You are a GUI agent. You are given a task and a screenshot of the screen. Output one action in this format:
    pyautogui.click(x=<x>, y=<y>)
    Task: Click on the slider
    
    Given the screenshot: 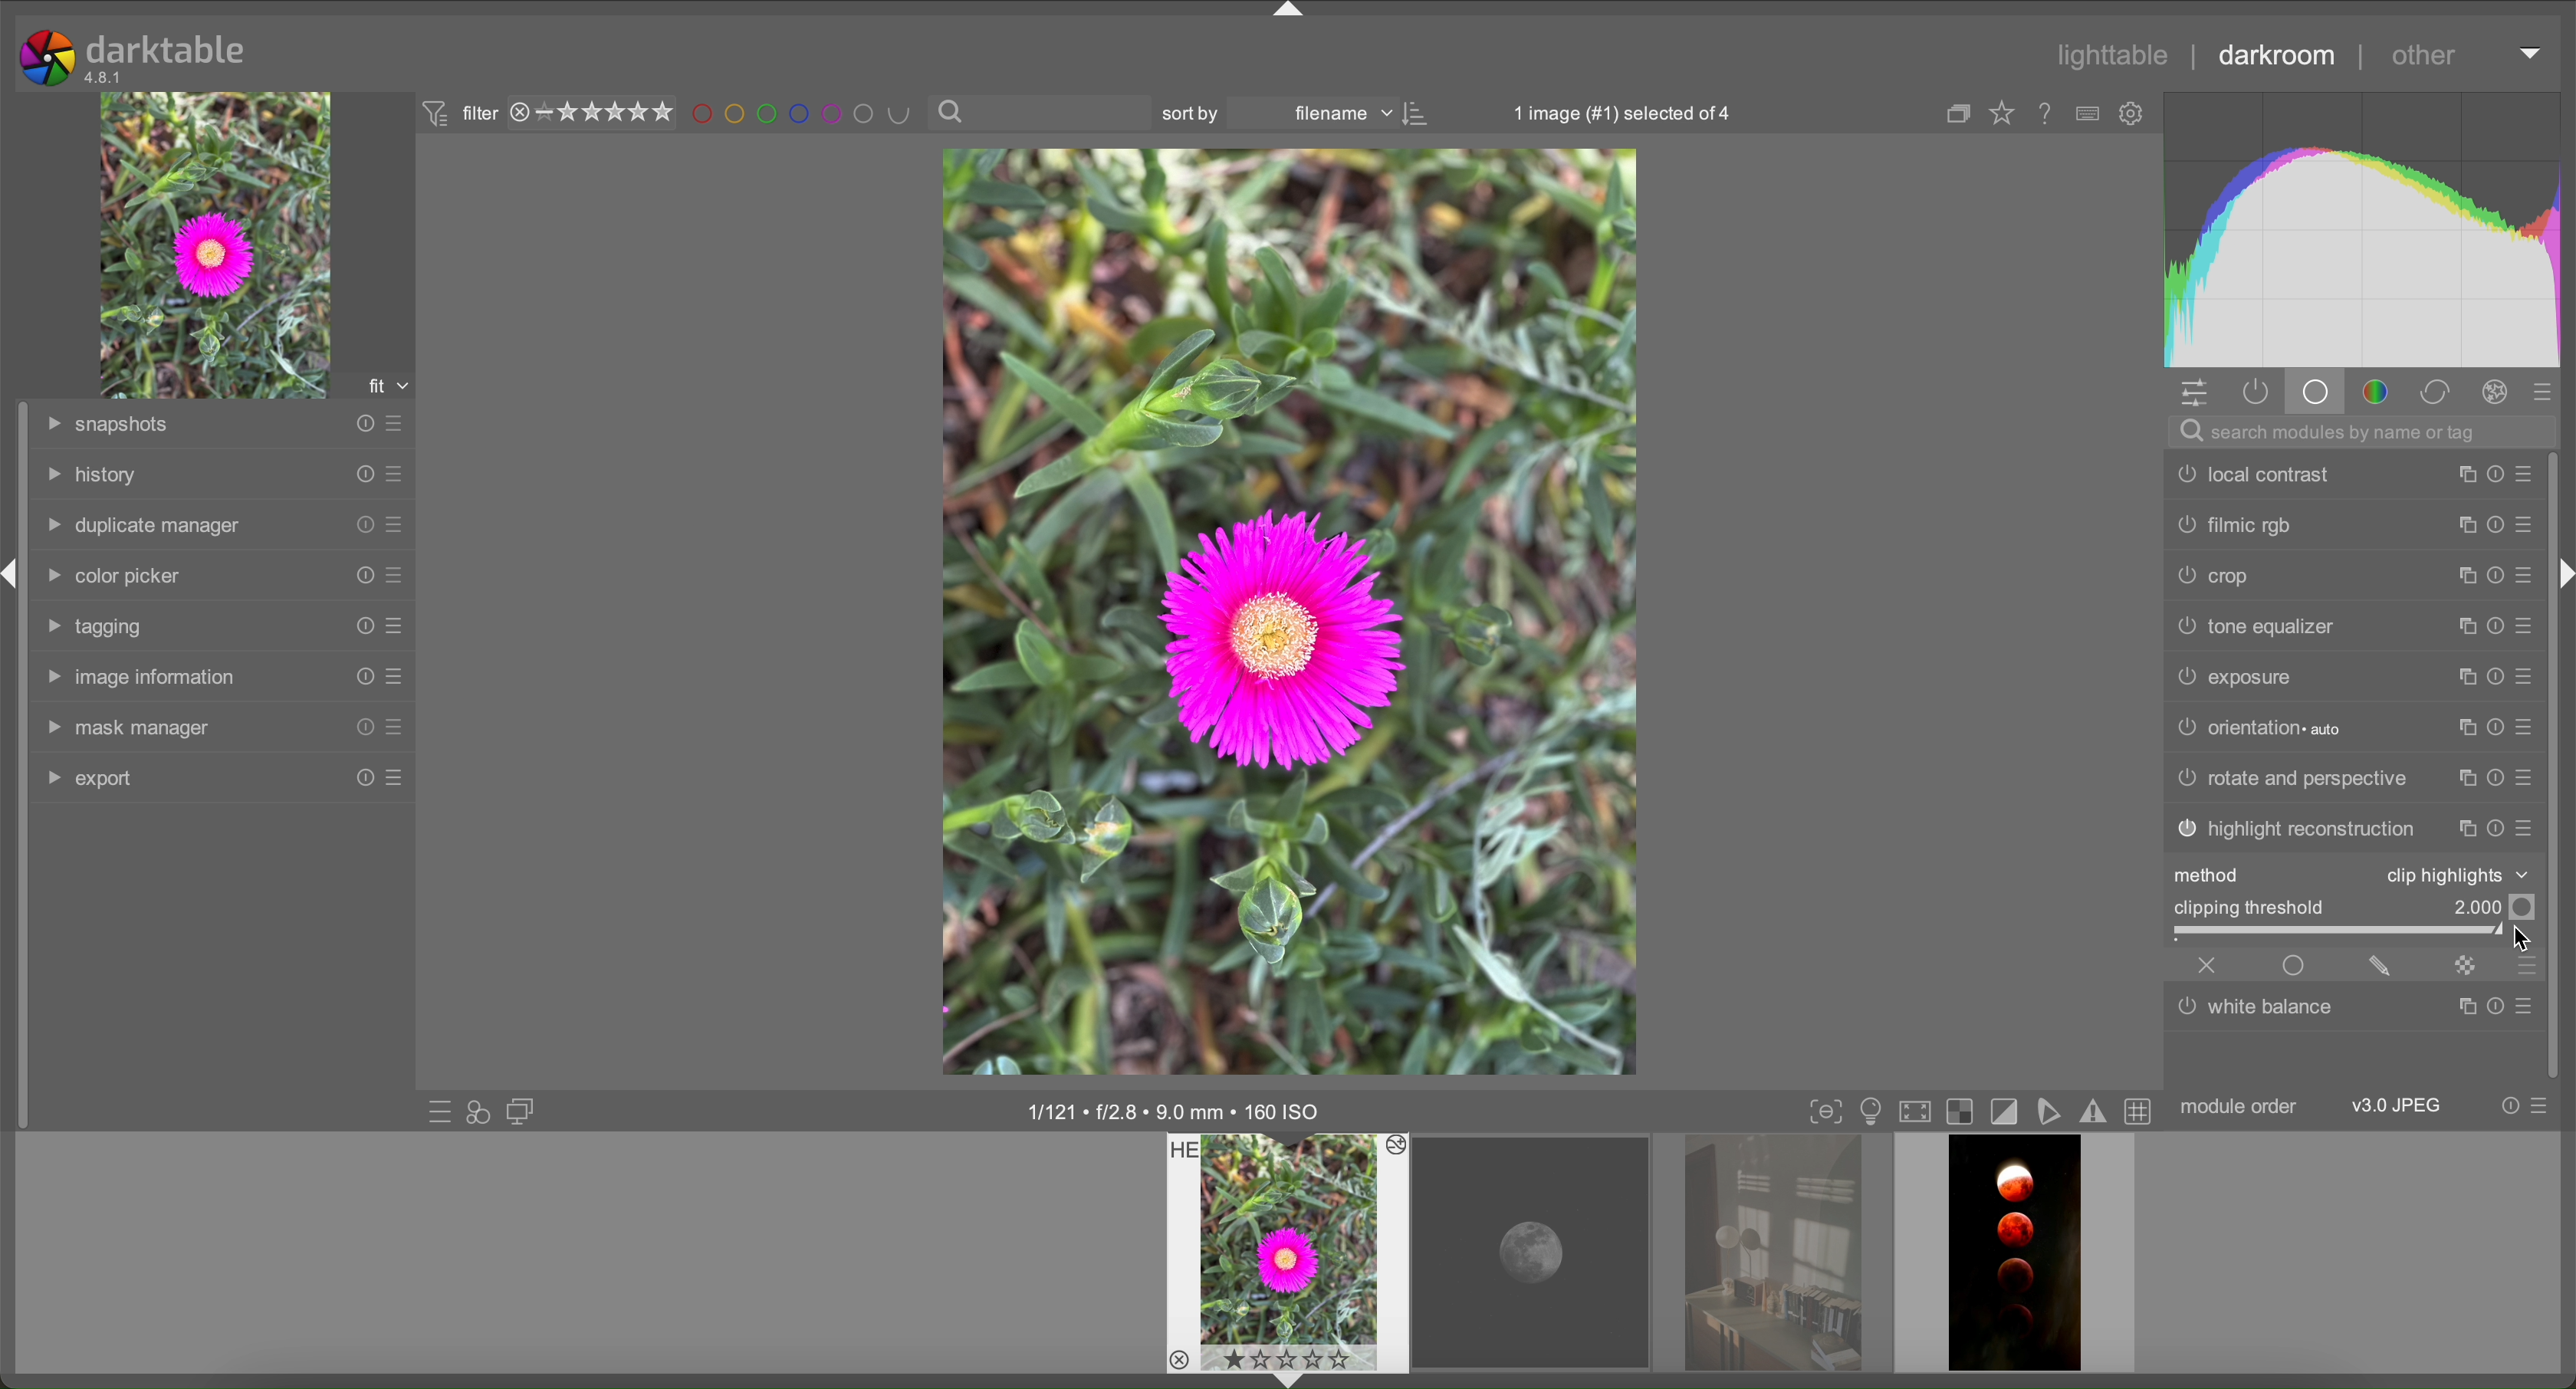 What is the action you would take?
    pyautogui.click(x=2358, y=933)
    